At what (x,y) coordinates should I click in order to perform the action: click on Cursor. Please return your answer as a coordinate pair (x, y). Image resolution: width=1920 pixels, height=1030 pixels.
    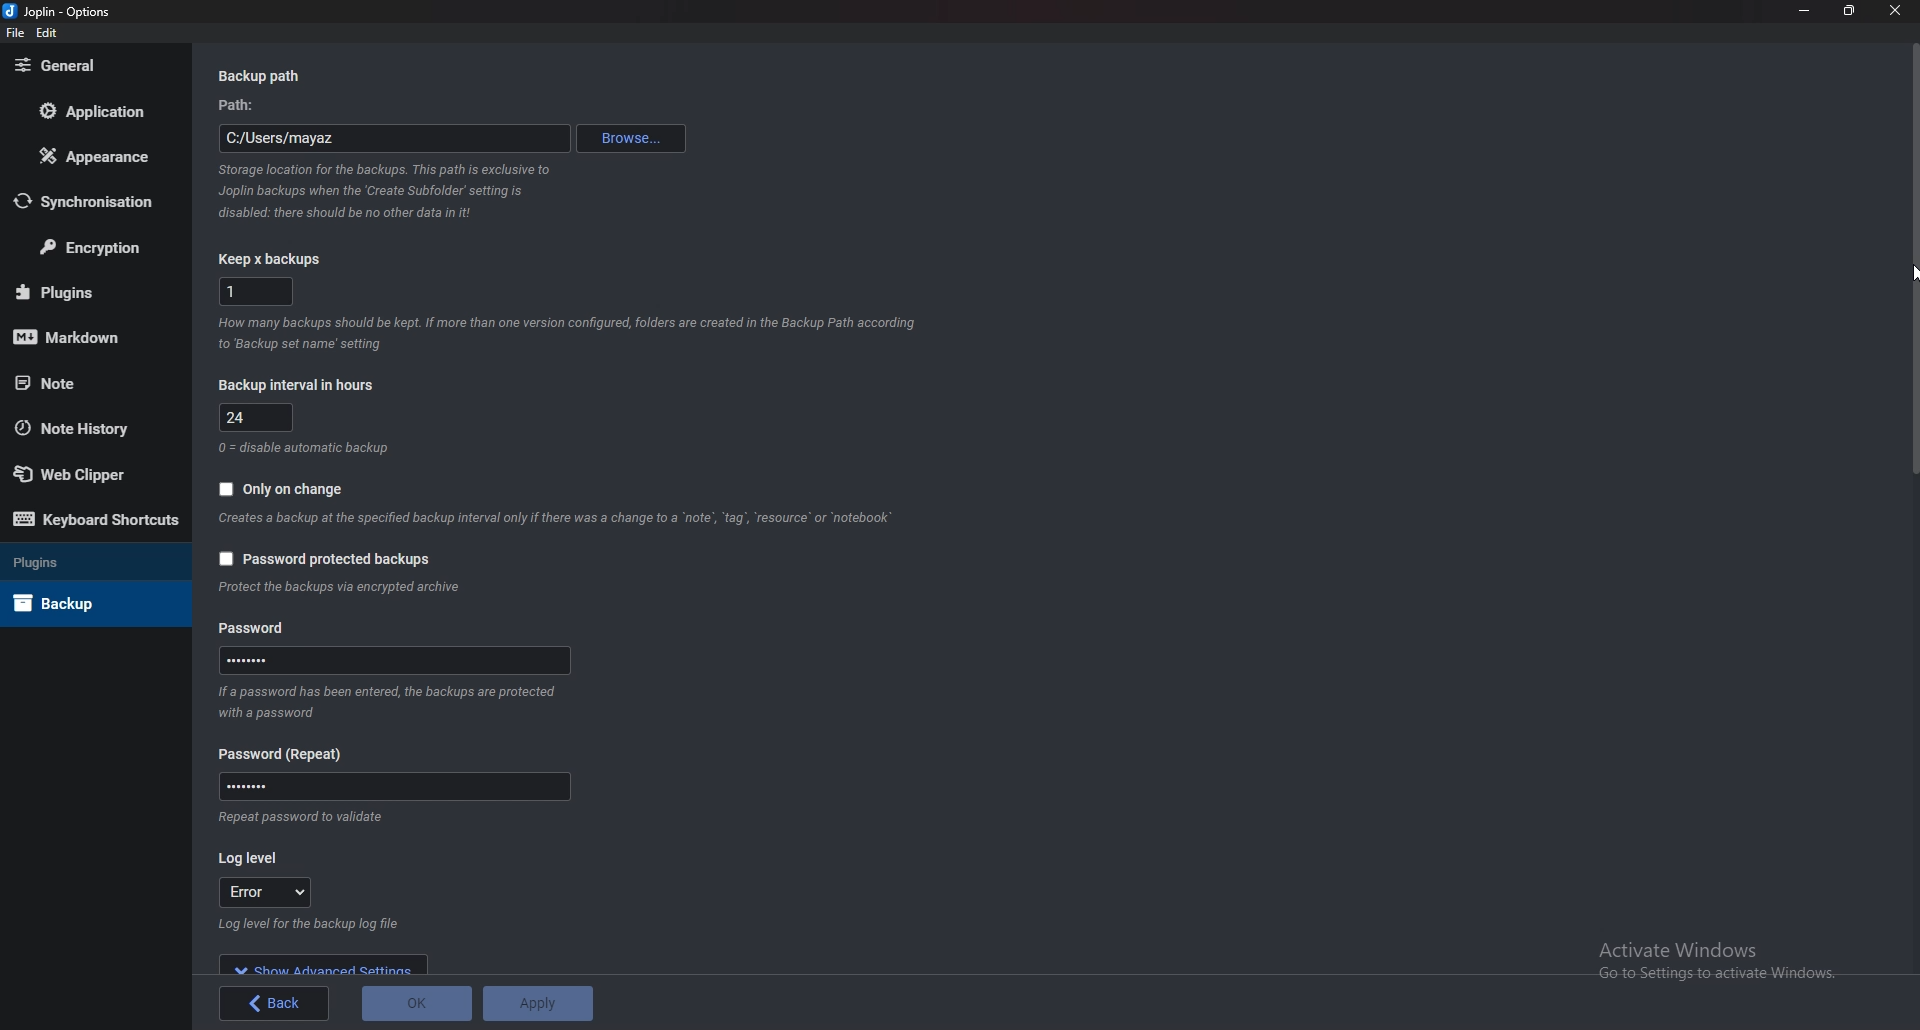
    Looking at the image, I should click on (1912, 271).